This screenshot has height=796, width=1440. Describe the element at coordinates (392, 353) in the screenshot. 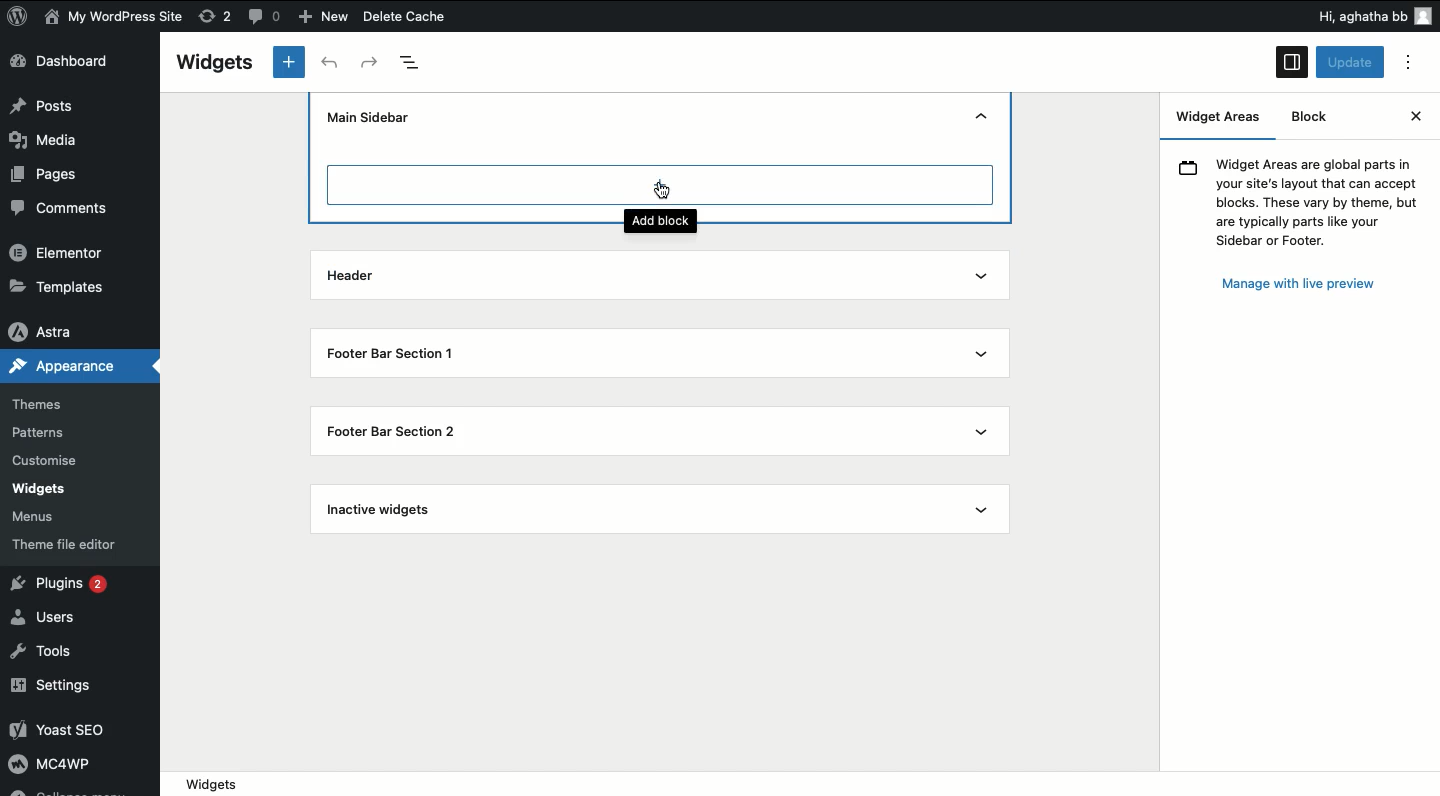

I see `Footer bar section 1` at that location.